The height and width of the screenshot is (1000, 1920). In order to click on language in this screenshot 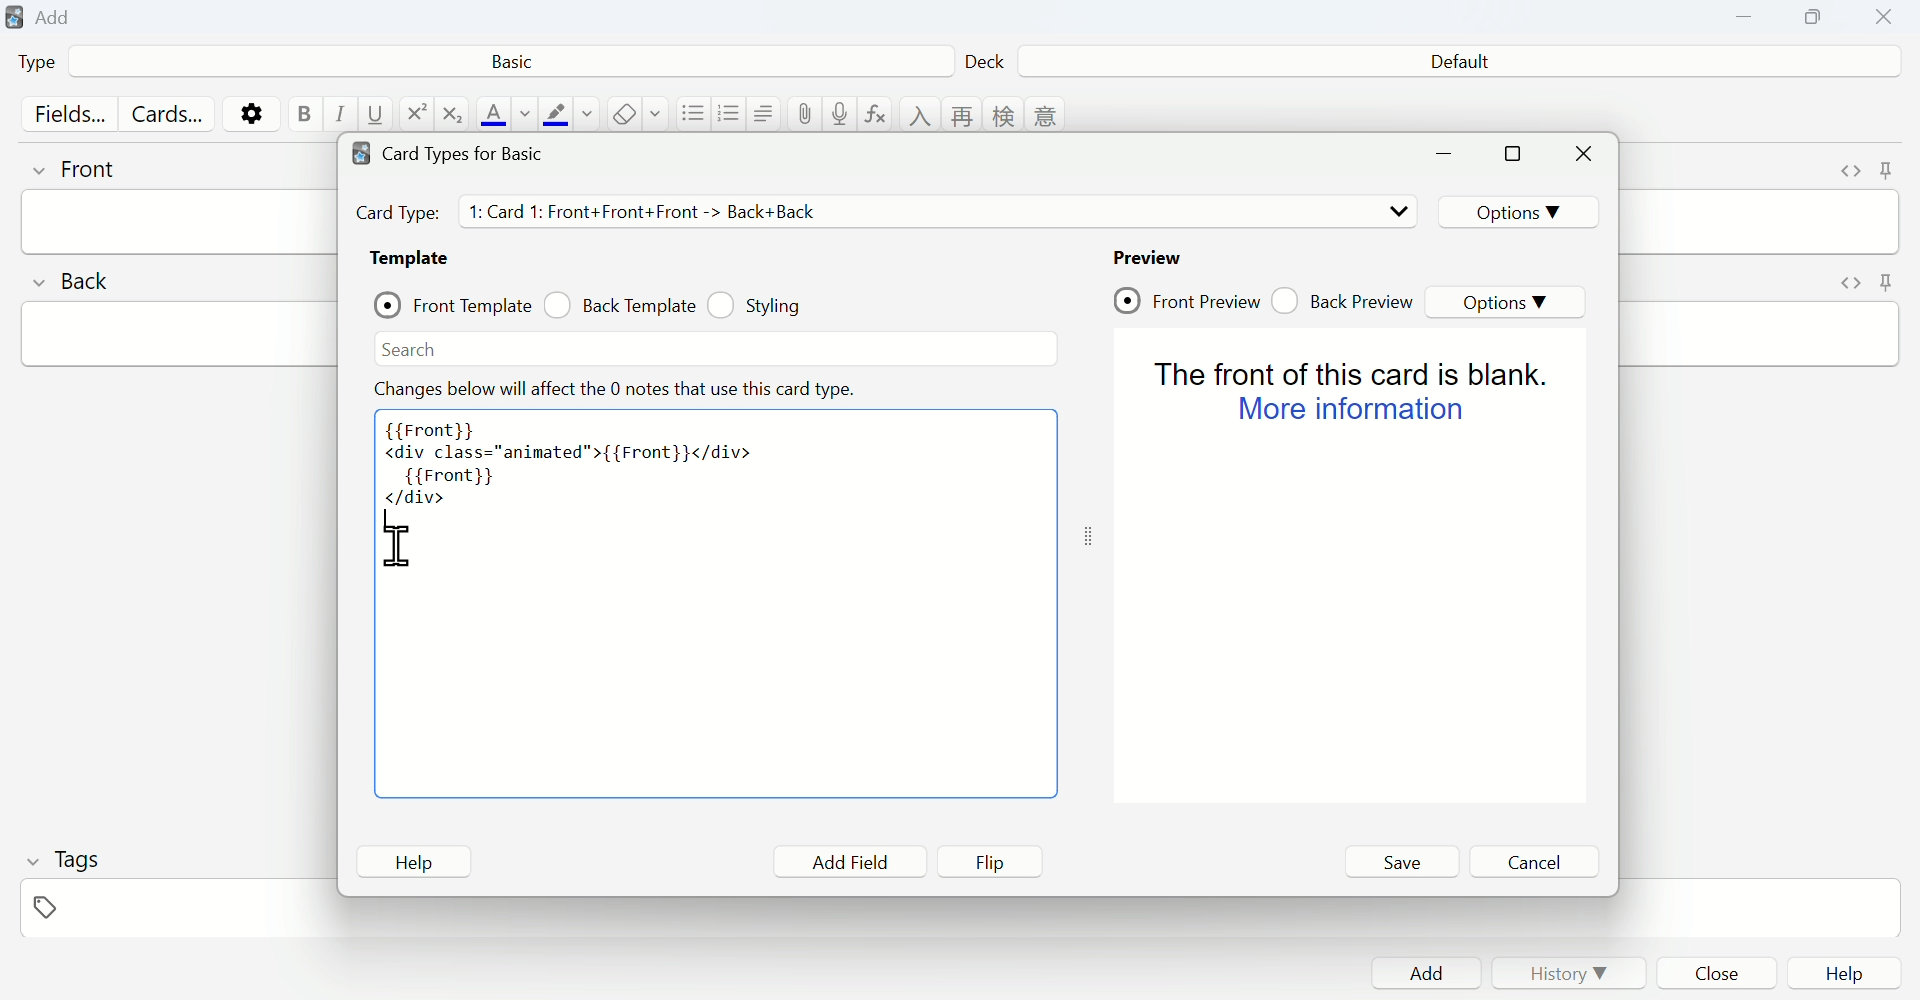, I will do `click(960, 114)`.